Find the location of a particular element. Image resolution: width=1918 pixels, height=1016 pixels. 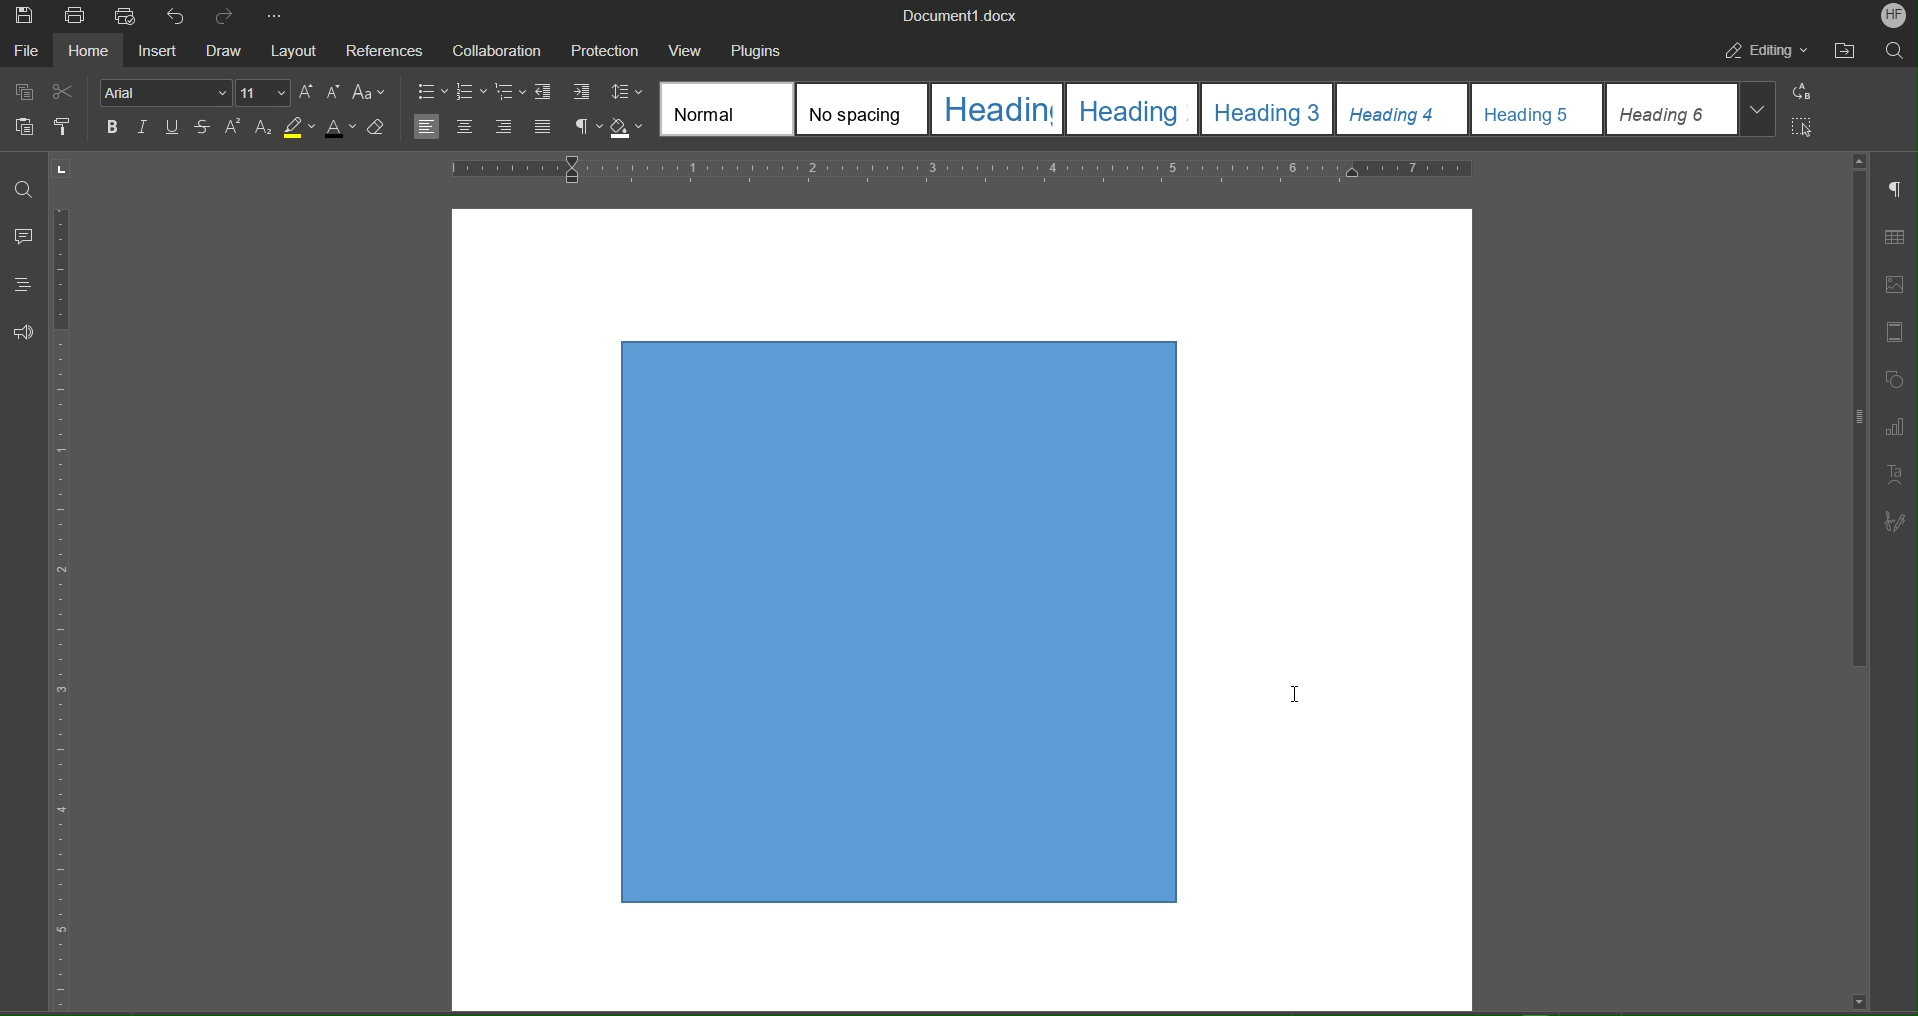

Insert is located at coordinates (156, 50).